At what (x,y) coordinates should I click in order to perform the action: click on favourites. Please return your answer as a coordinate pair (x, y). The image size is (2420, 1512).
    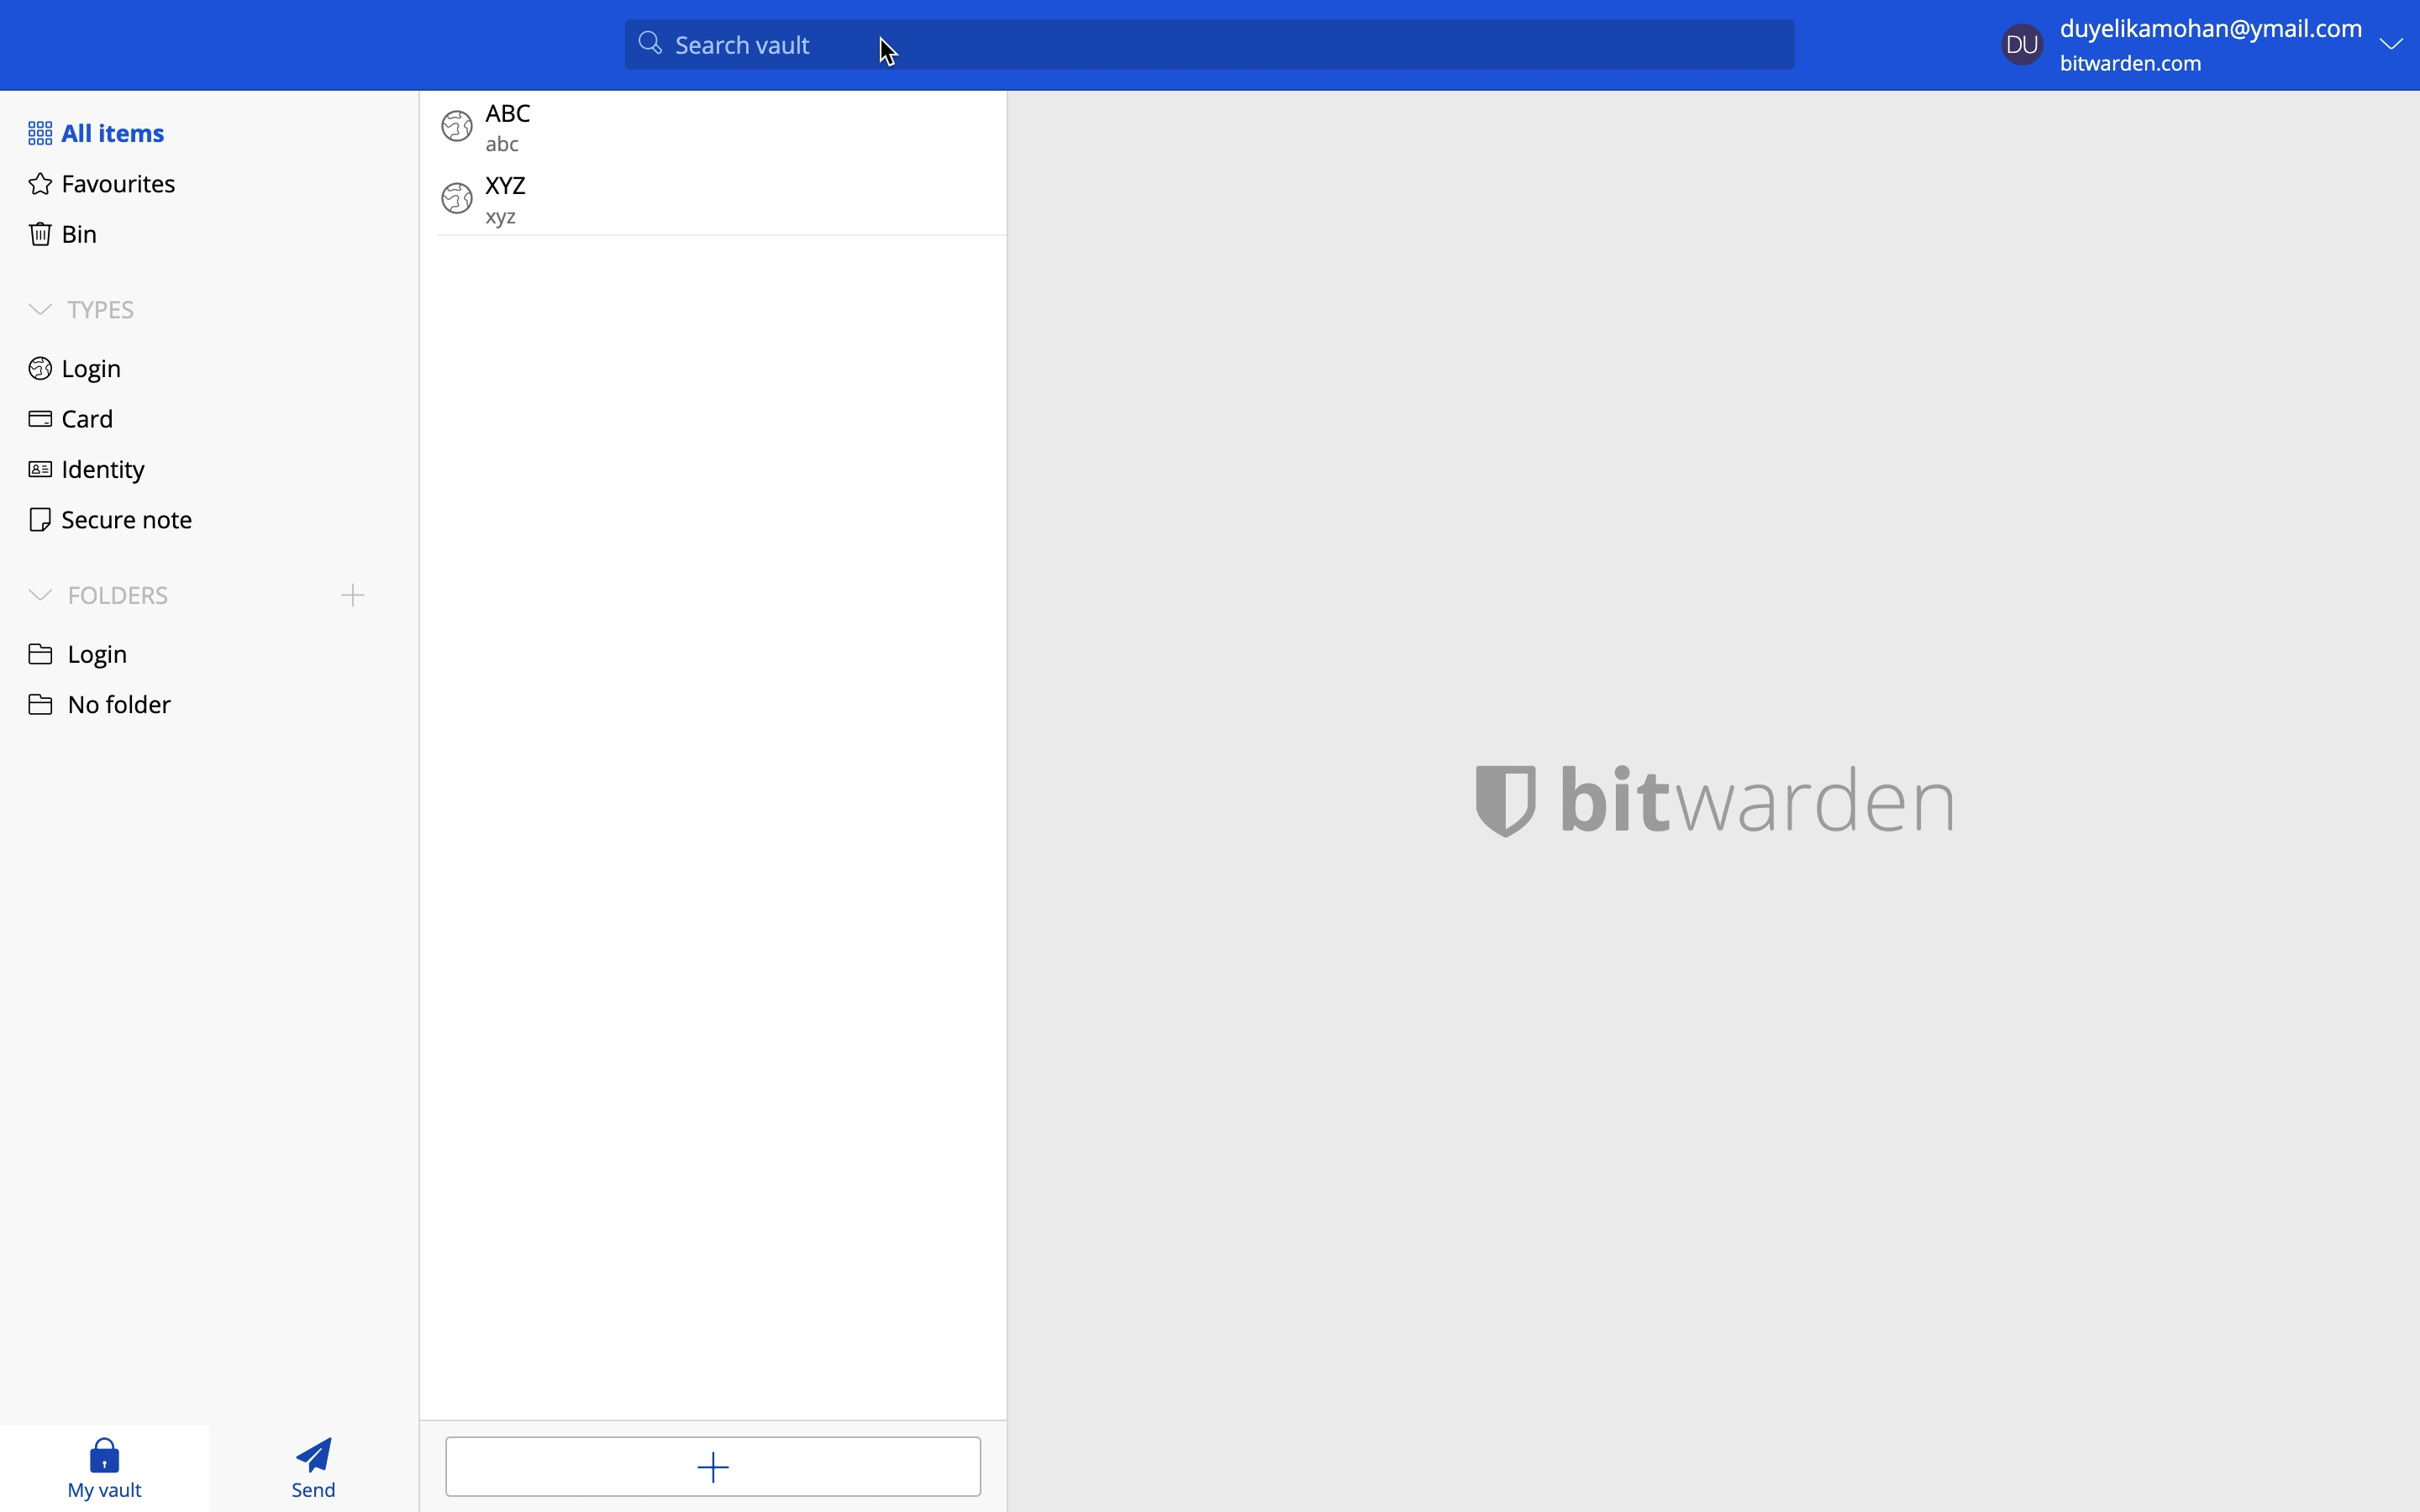
    Looking at the image, I should click on (104, 186).